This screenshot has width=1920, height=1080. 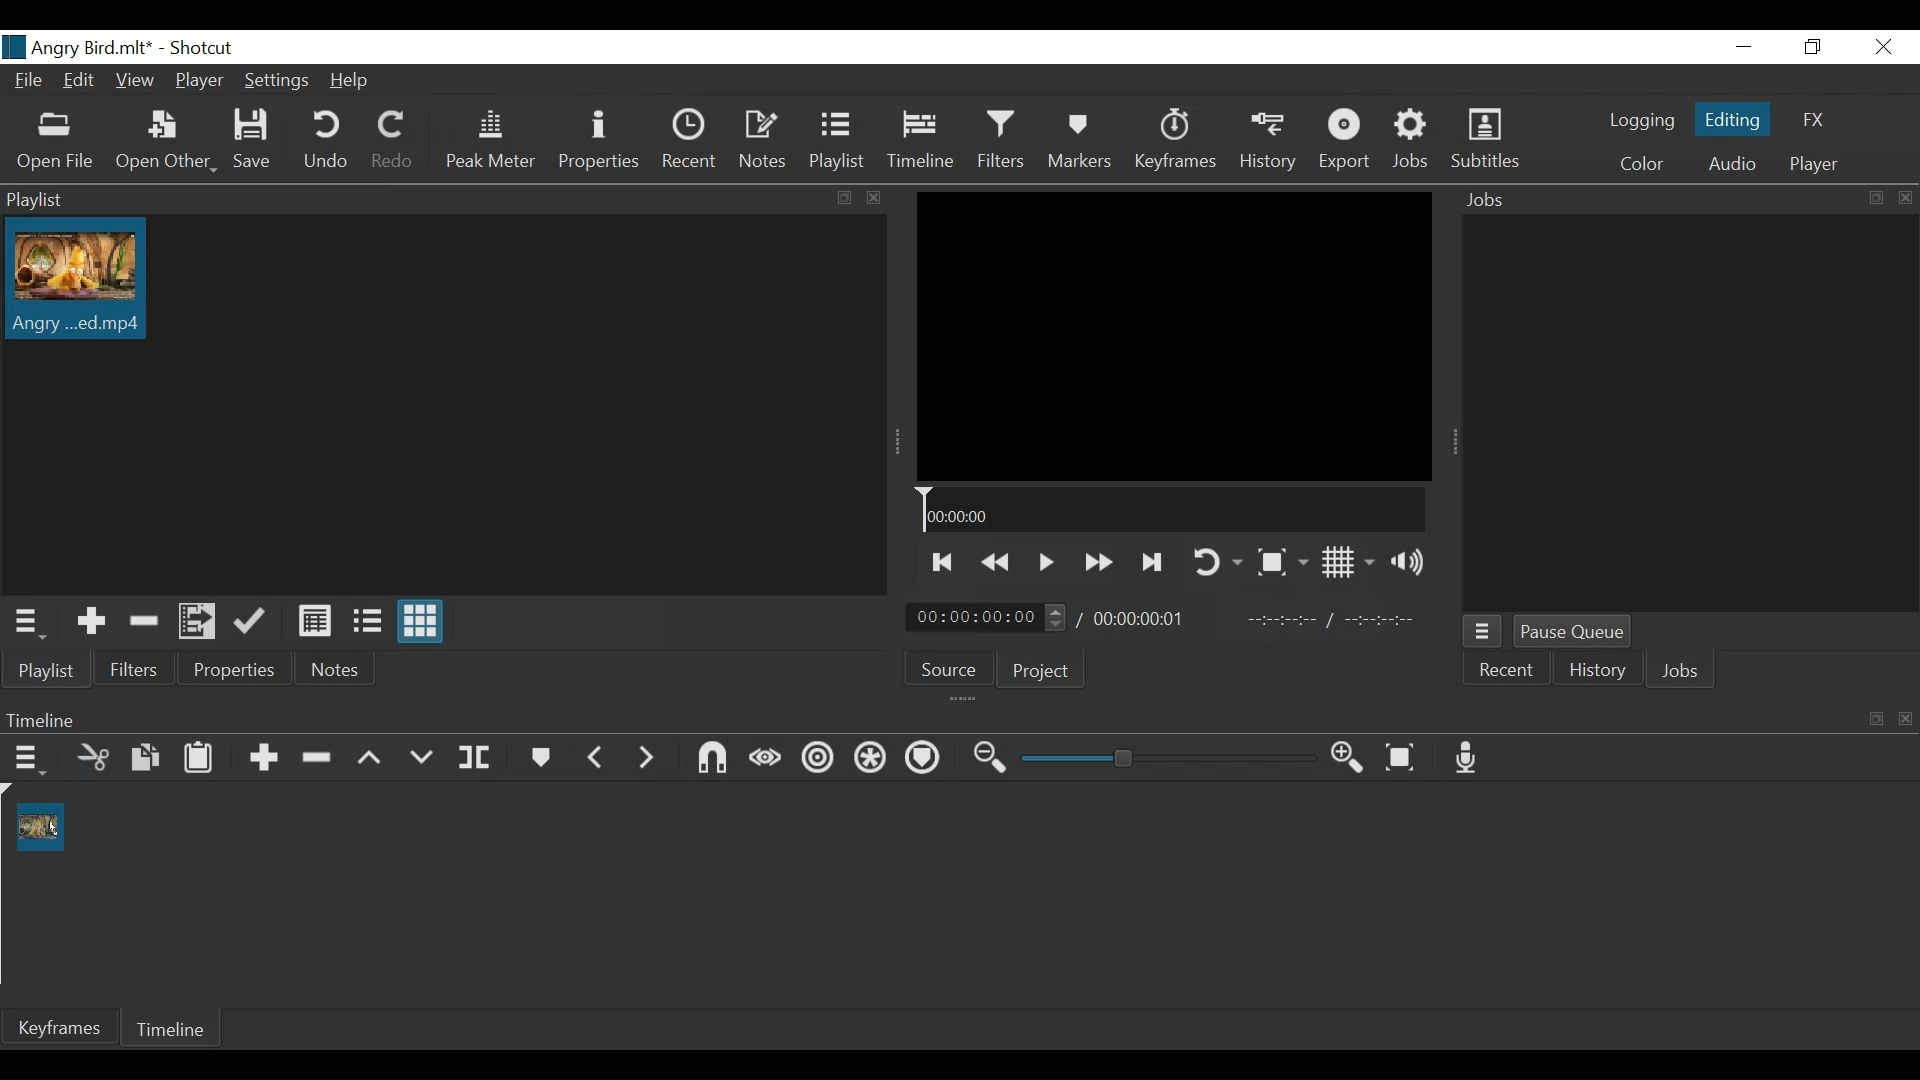 I want to click on Keyframe, so click(x=58, y=1029).